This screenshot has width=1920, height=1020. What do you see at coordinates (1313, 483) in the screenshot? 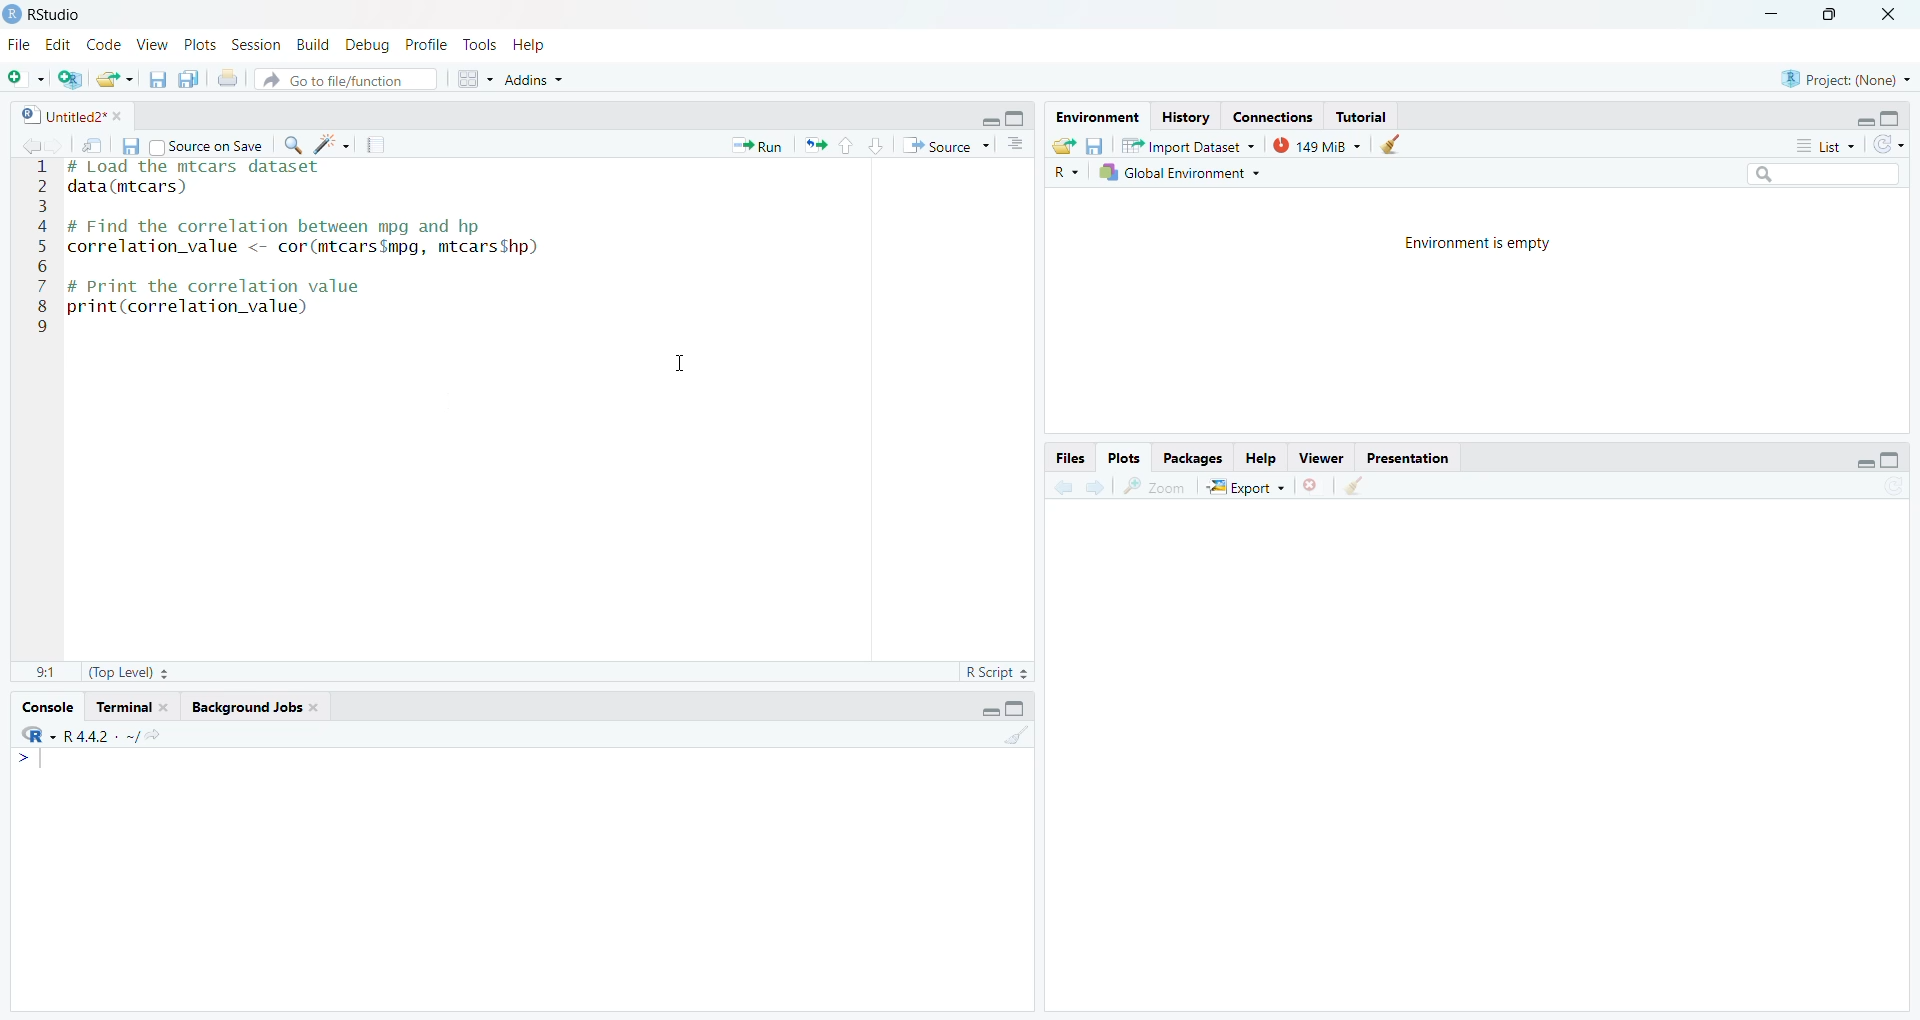
I see `Close` at bounding box center [1313, 483].